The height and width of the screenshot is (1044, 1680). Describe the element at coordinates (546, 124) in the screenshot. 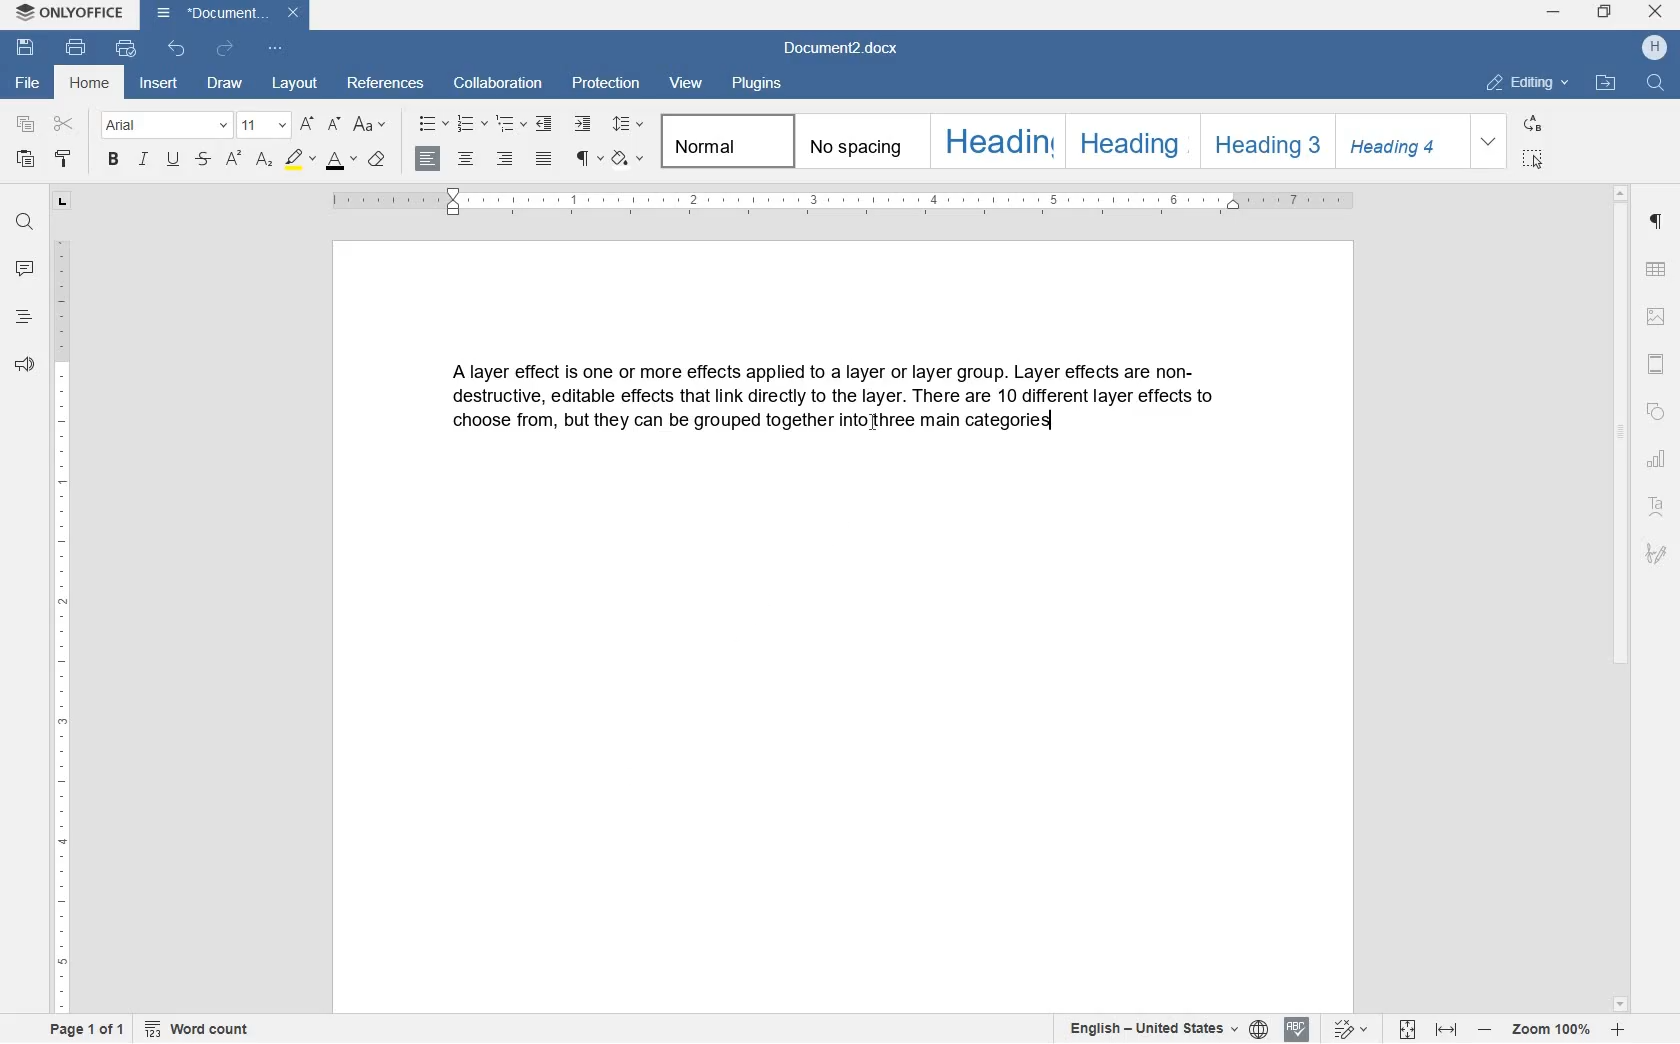

I see `decrease indent` at that location.